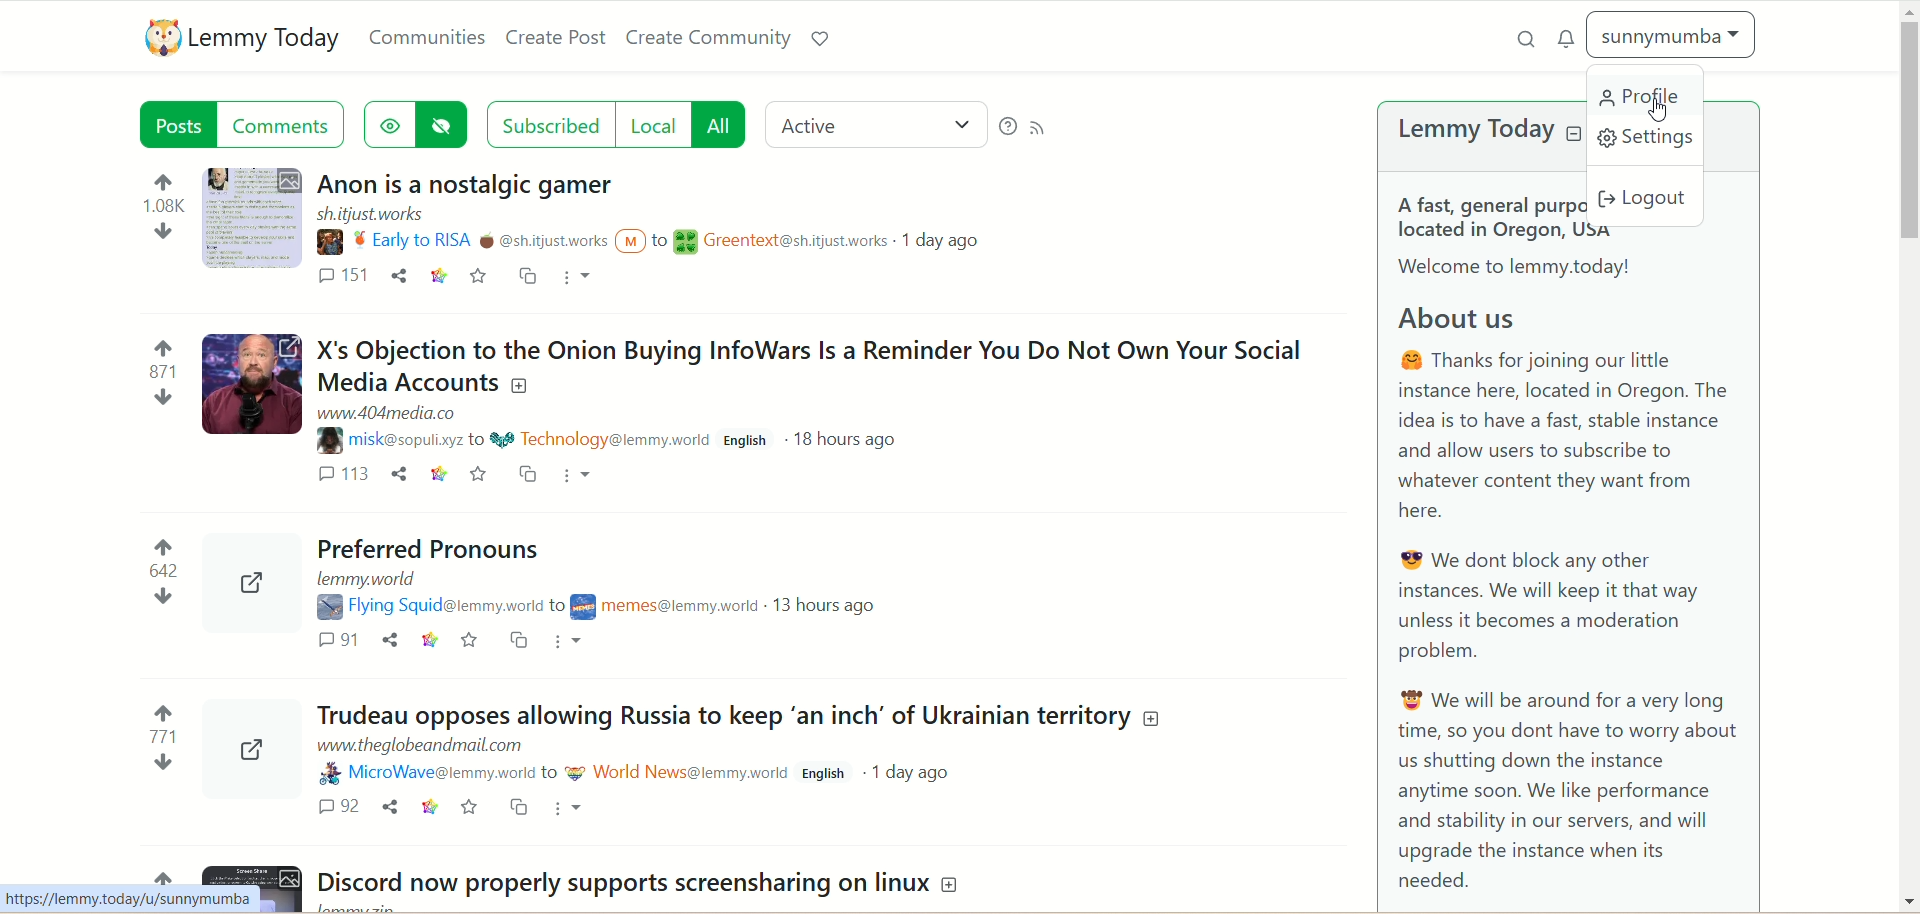 This screenshot has height=914, width=1920. What do you see at coordinates (917, 772) in the screenshot?
I see `1 day ago` at bounding box center [917, 772].